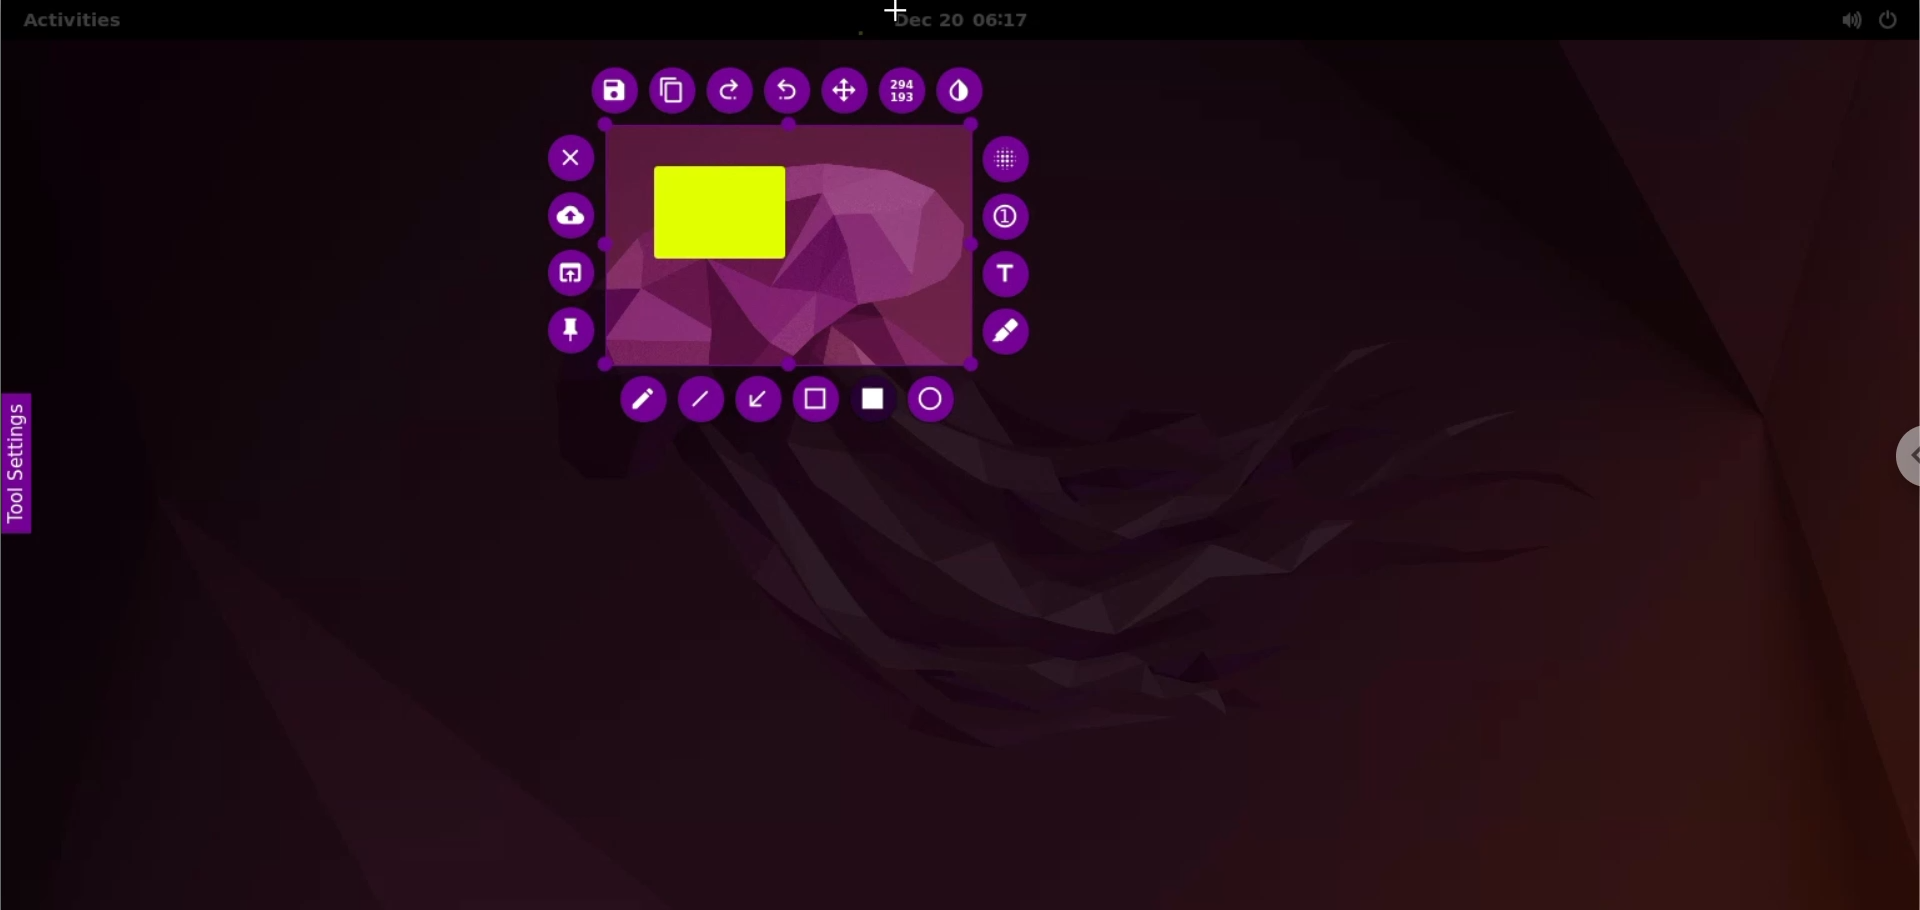  I want to click on circle tool, so click(937, 400).